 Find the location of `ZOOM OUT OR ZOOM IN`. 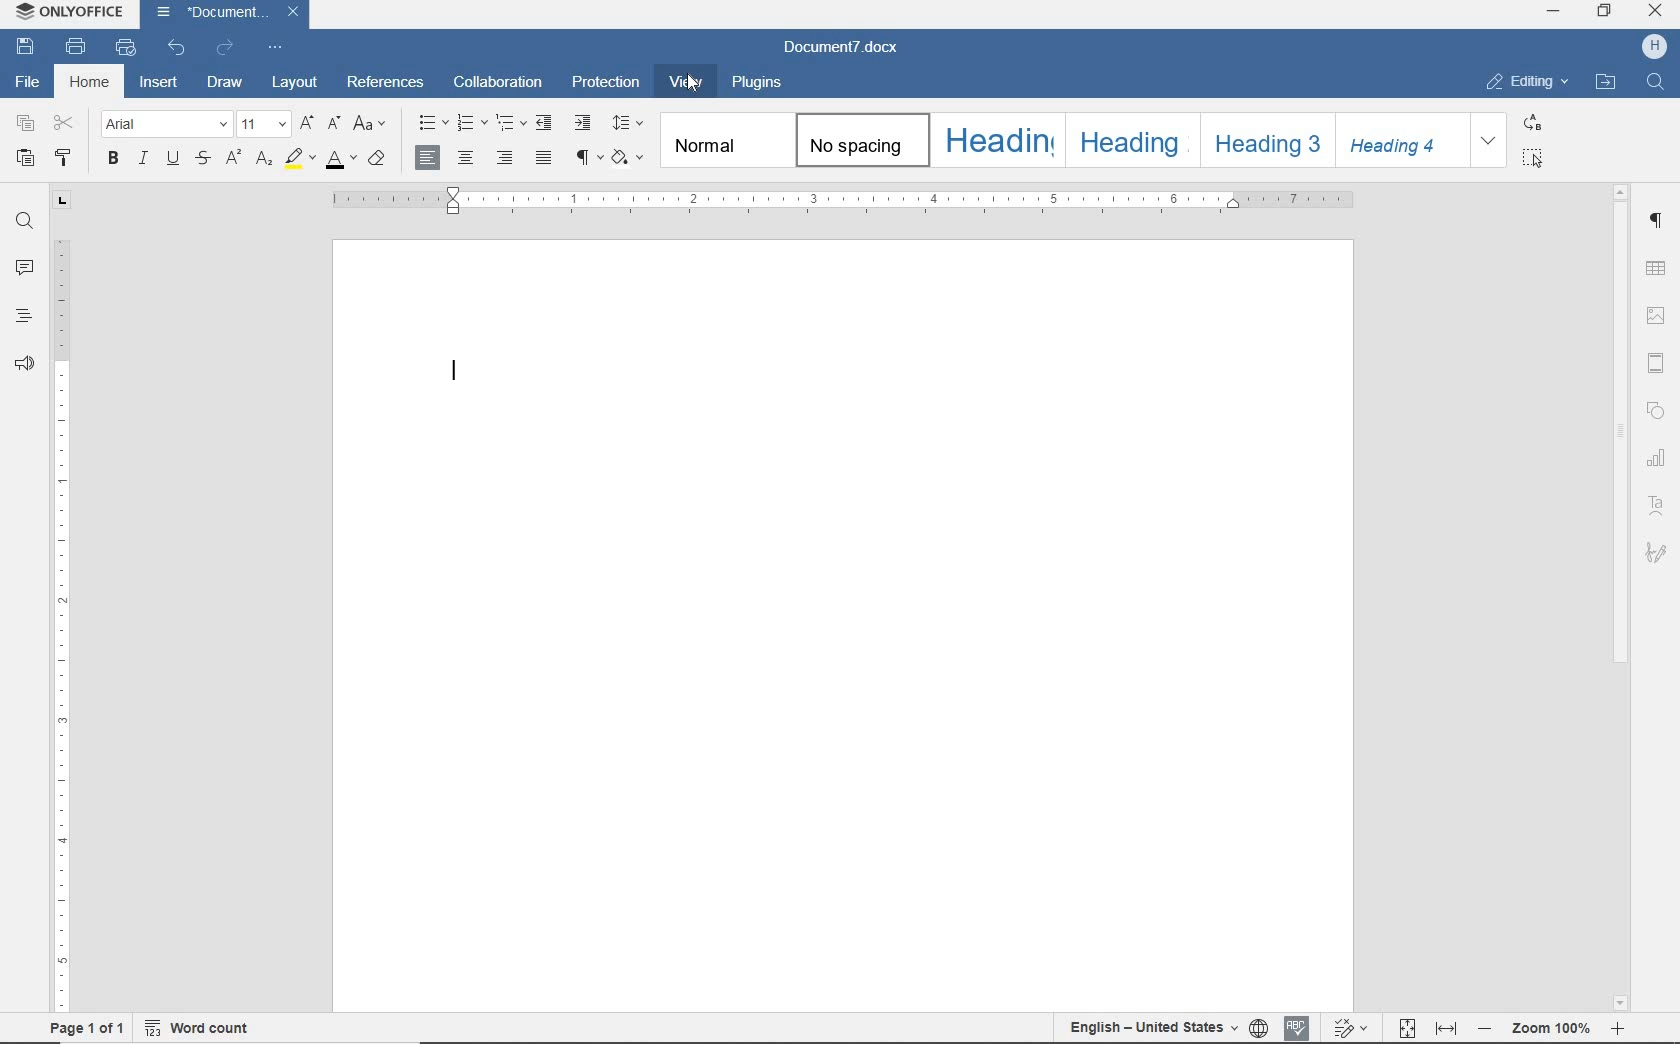

ZOOM OUT OR ZOOM IN is located at coordinates (1556, 1029).